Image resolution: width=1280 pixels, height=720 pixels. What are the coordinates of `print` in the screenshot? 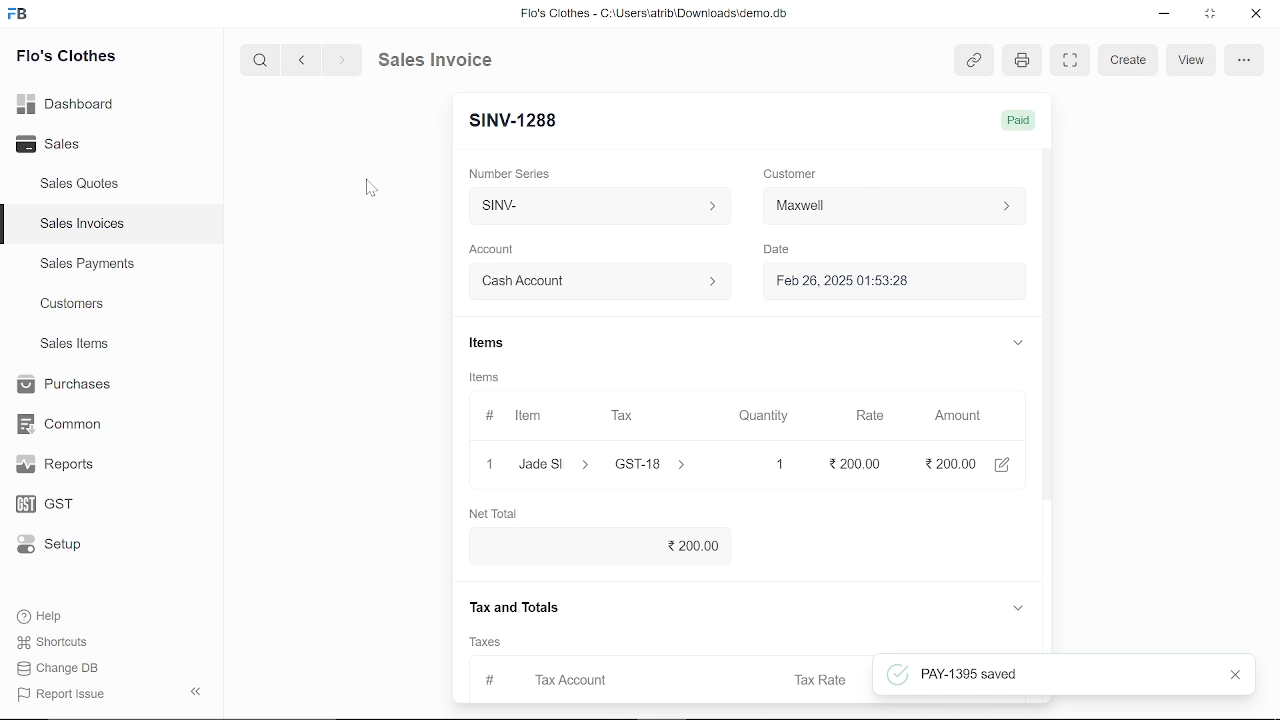 It's located at (1019, 61).